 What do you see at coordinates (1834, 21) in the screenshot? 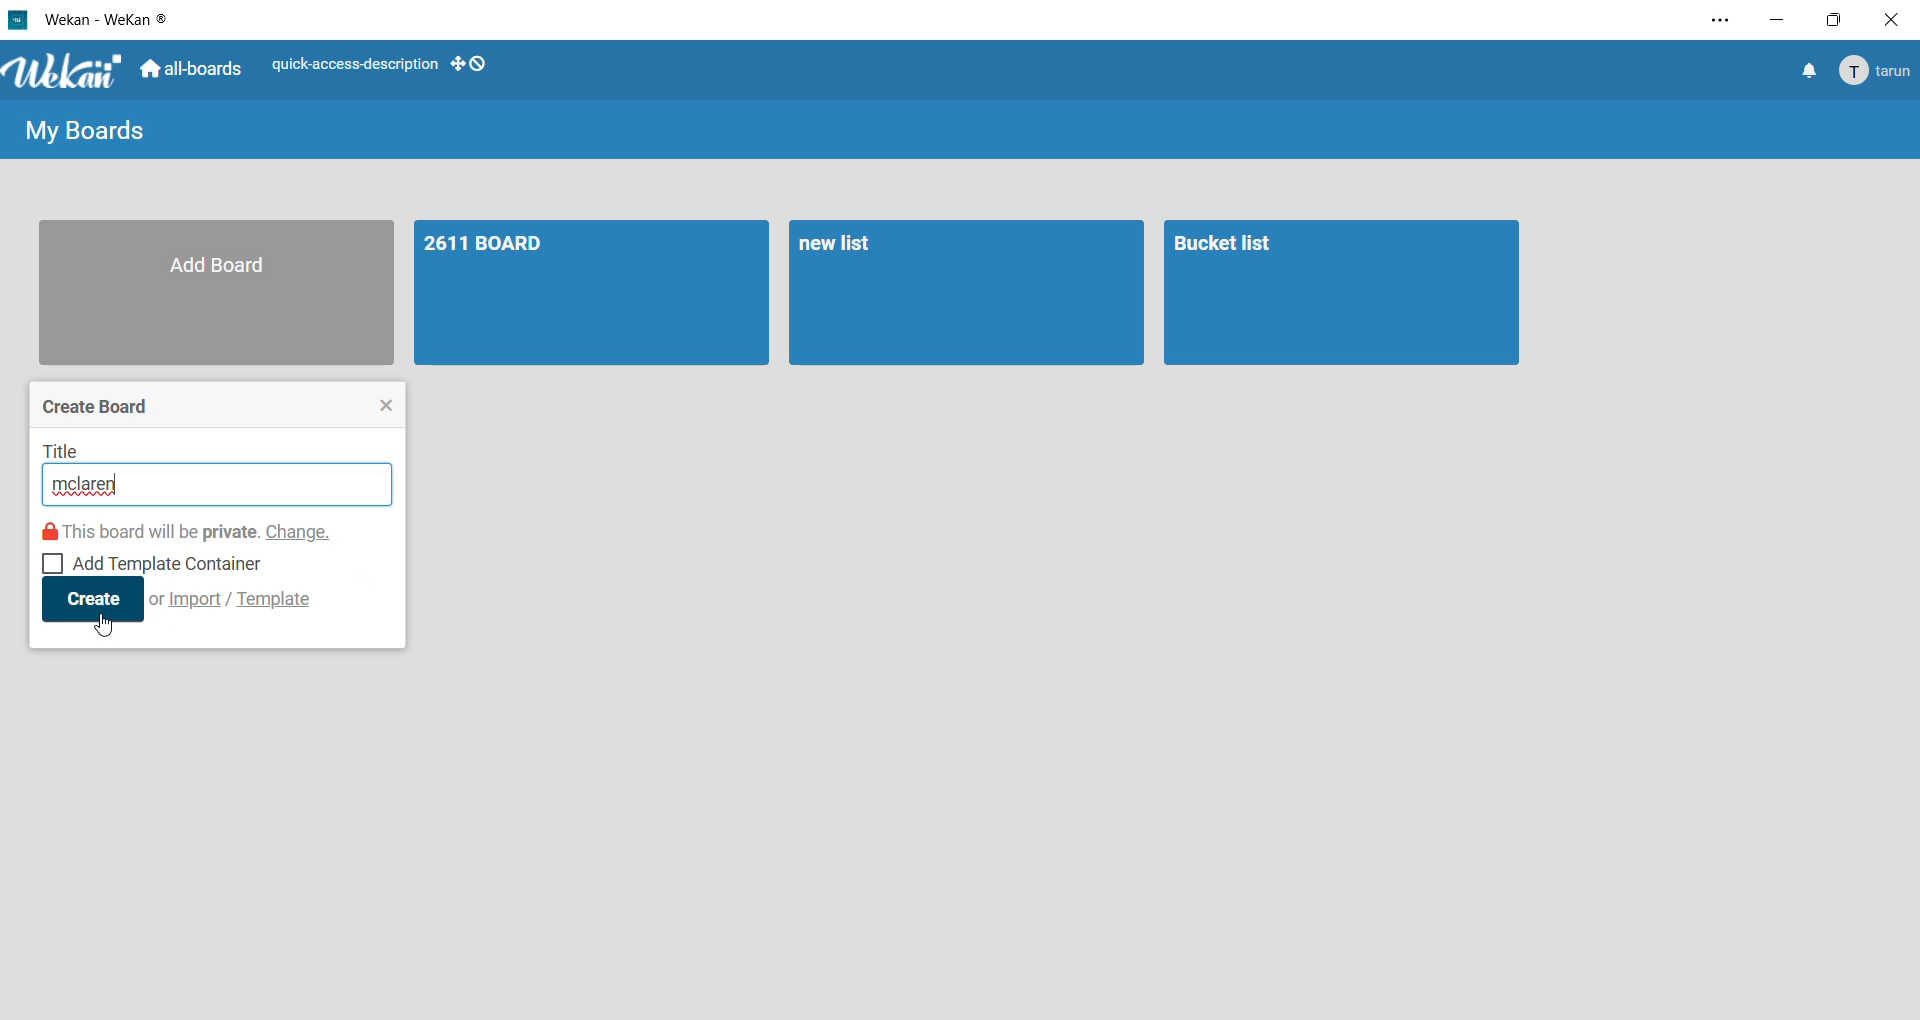
I see `maximize` at bounding box center [1834, 21].